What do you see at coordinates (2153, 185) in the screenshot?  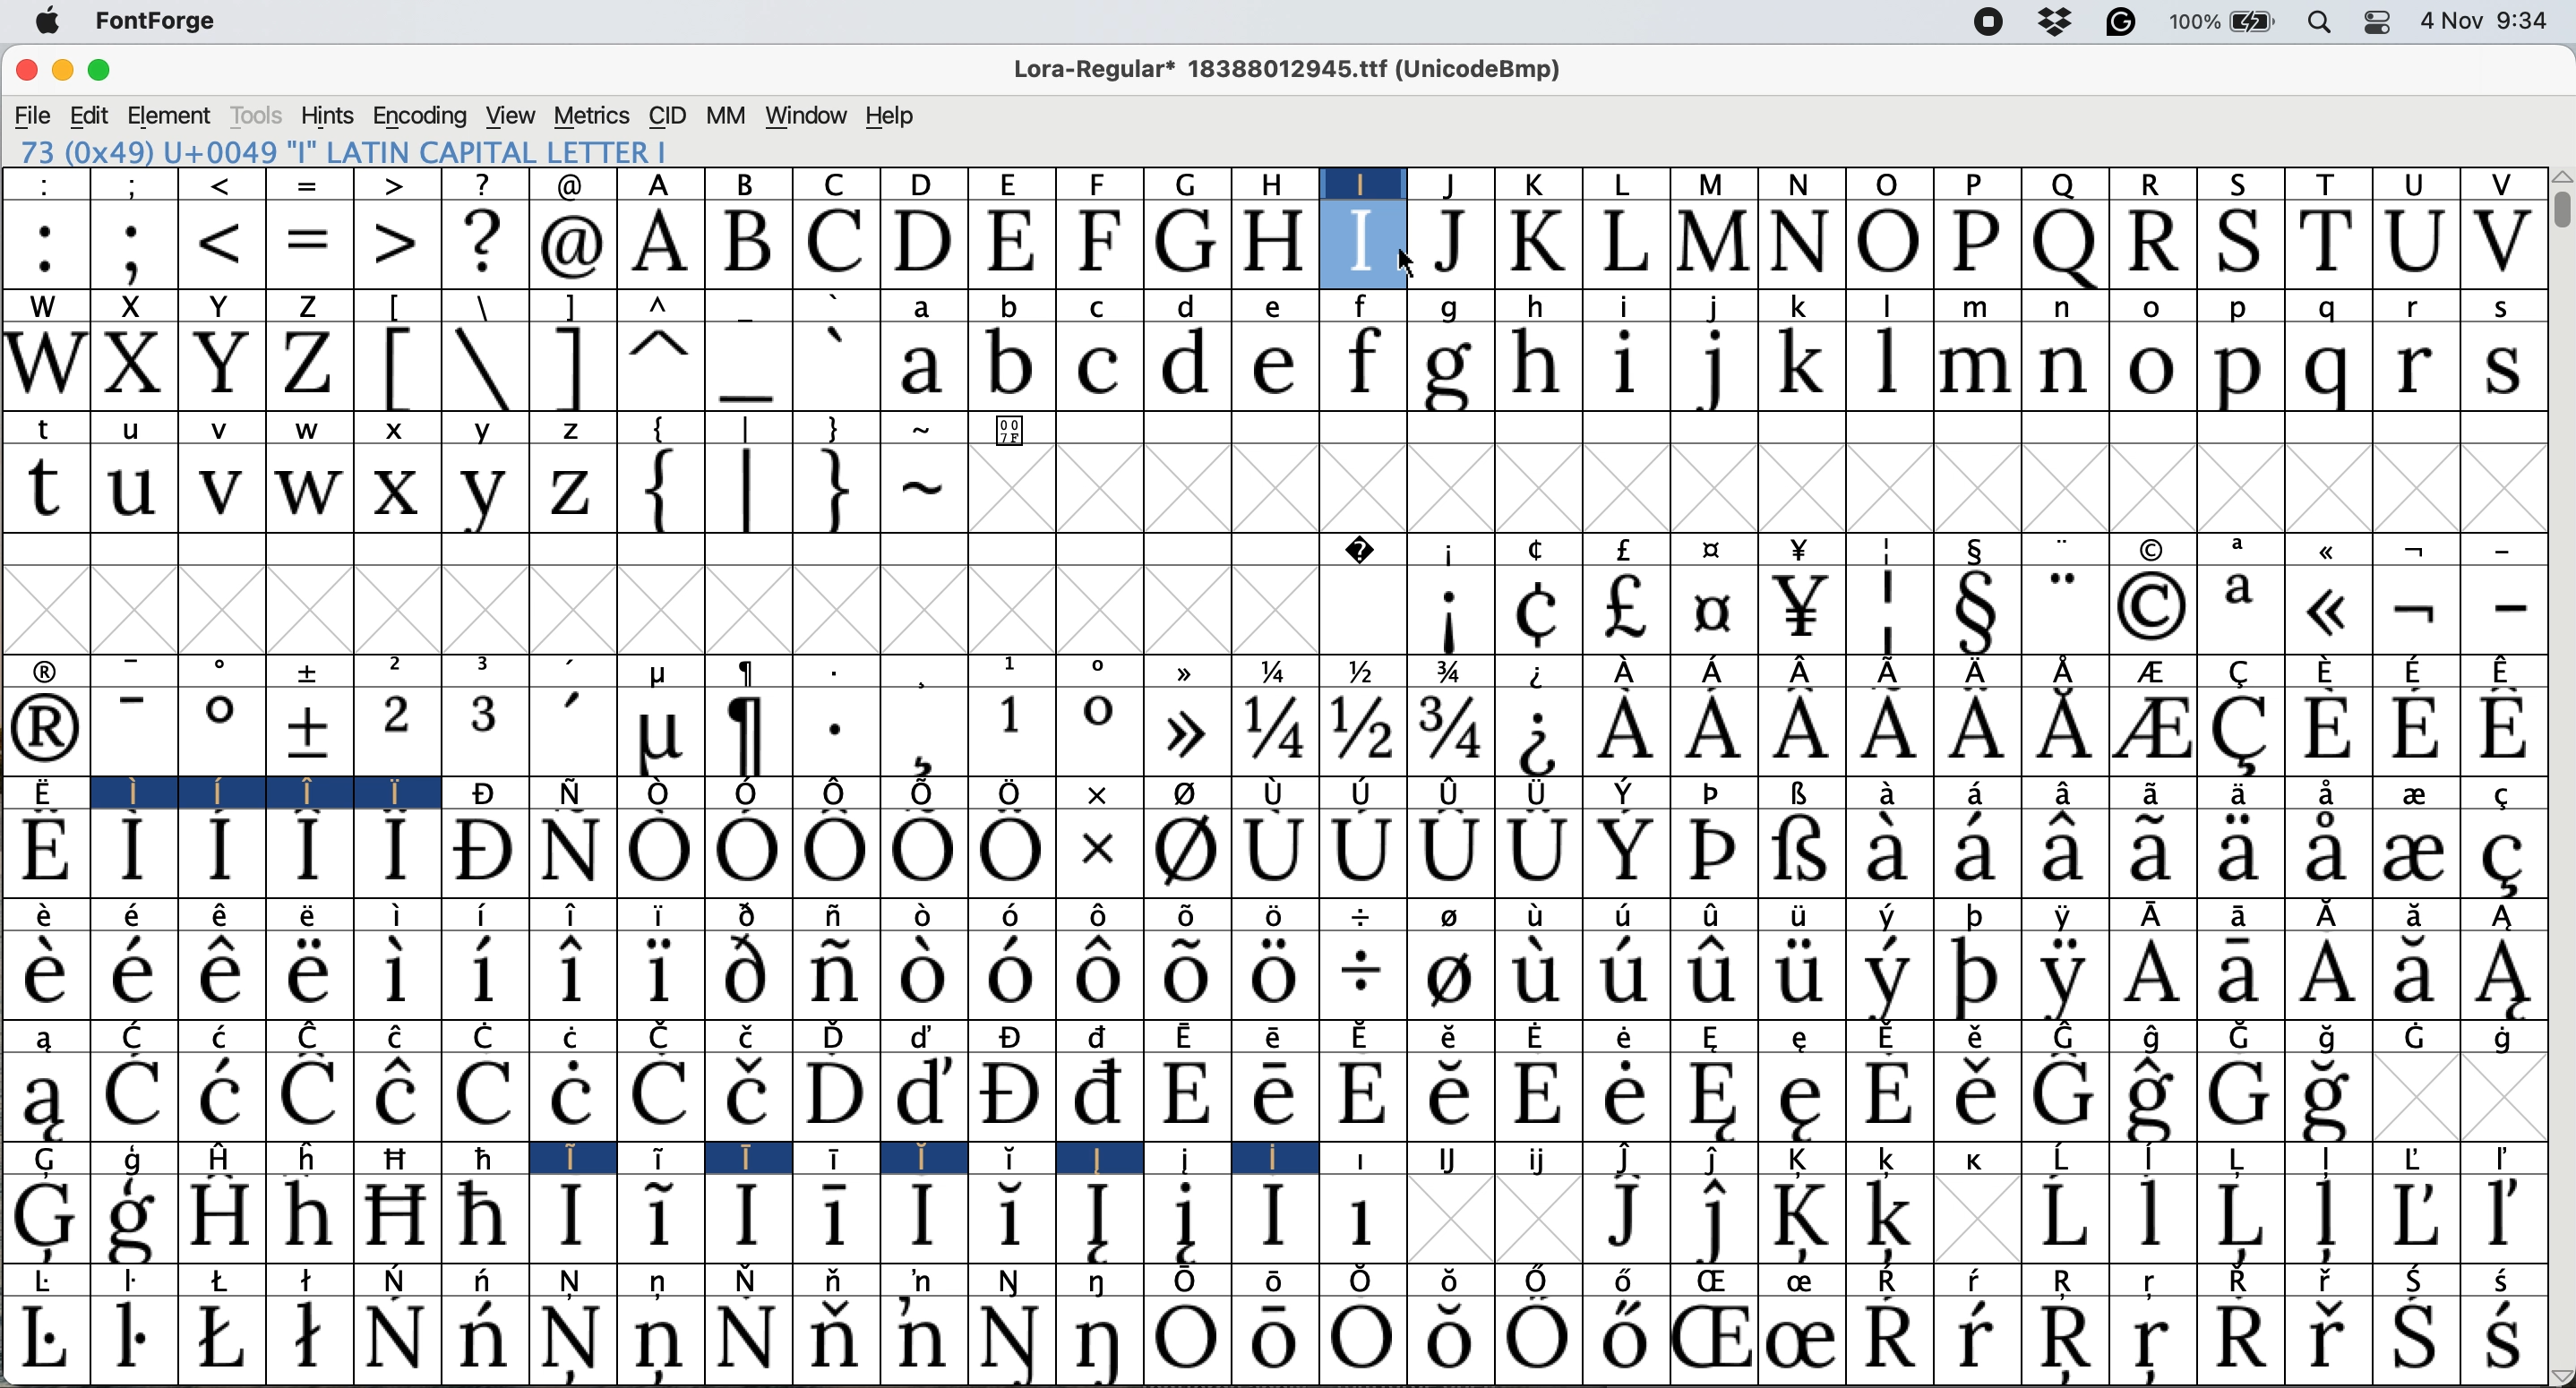 I see `R` at bounding box center [2153, 185].